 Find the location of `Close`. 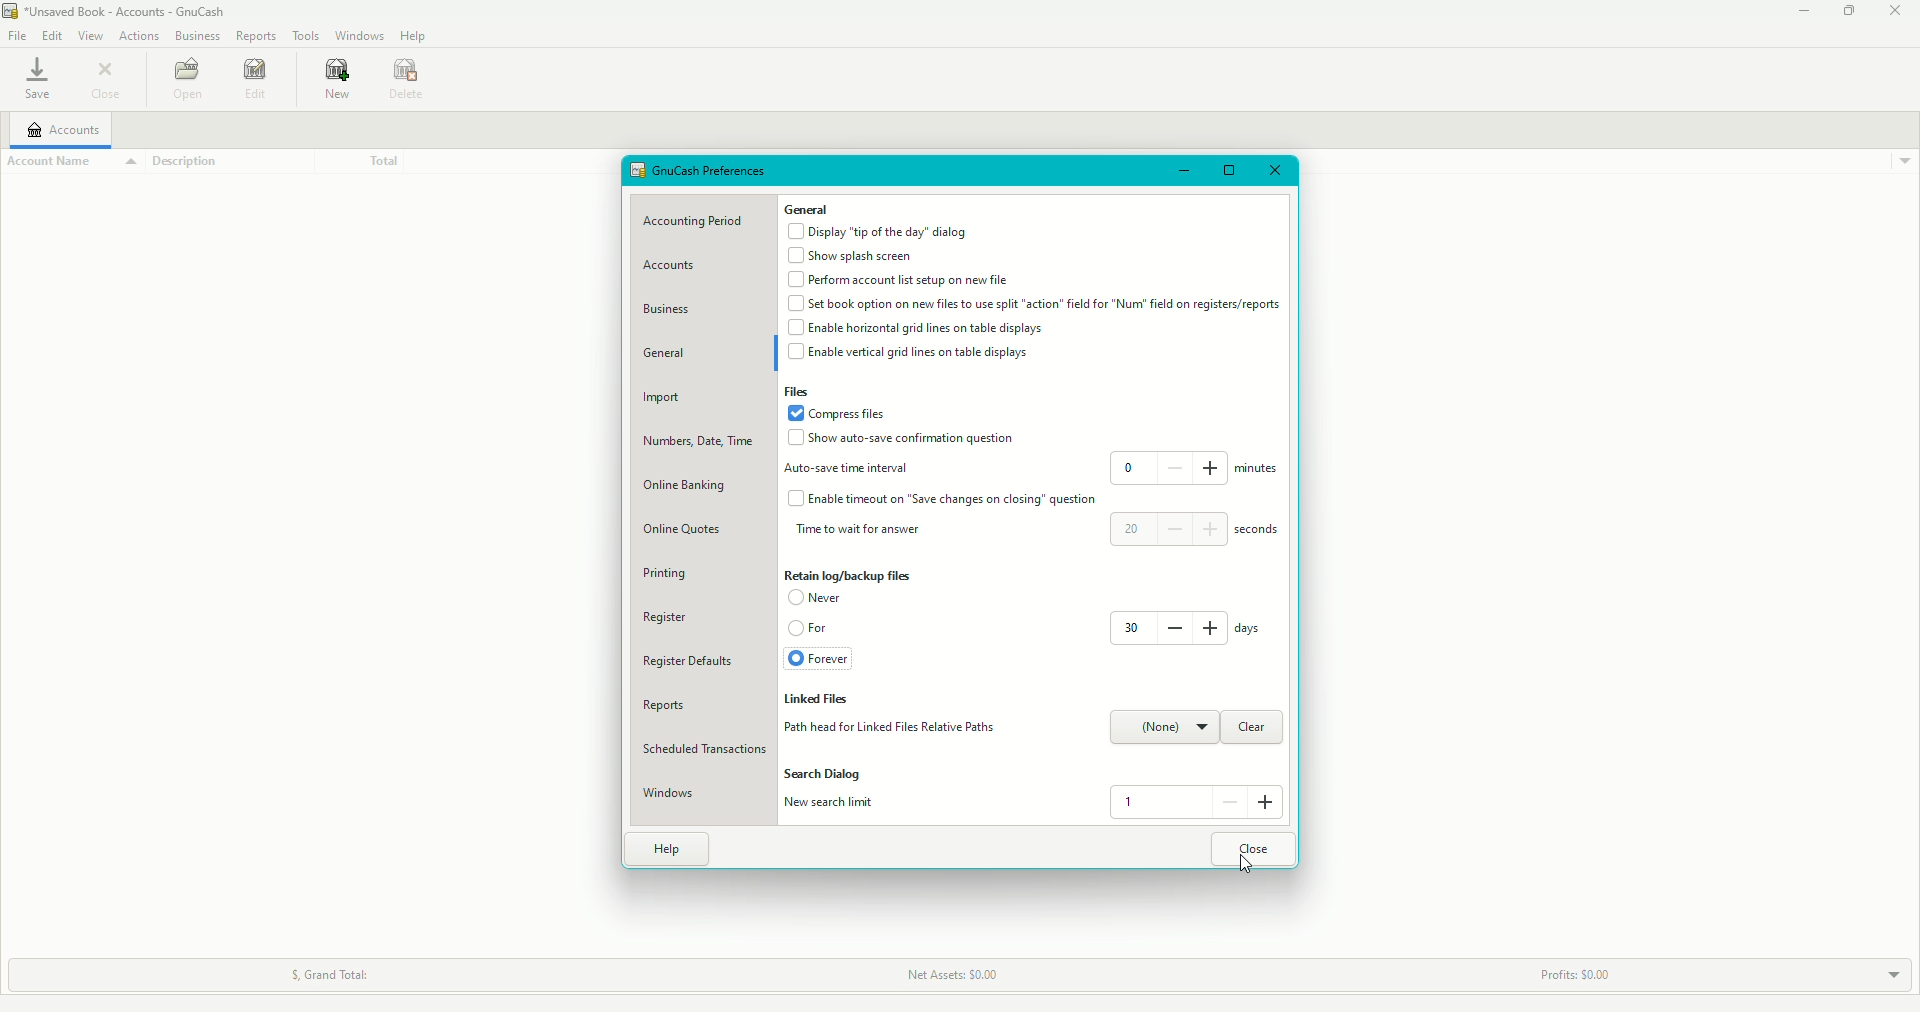

Close is located at coordinates (1896, 12).